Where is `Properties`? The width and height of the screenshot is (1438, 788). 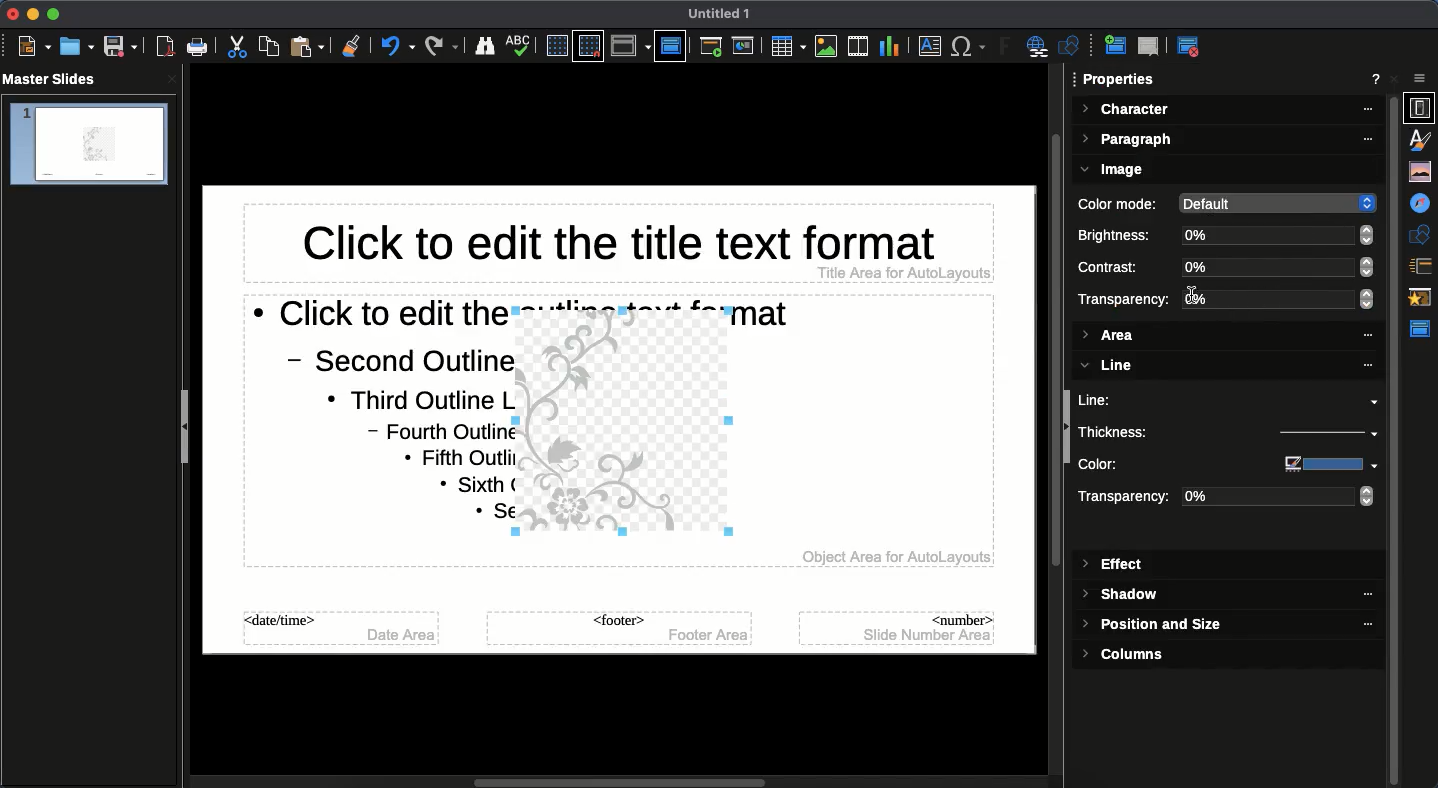
Properties is located at coordinates (1120, 80).